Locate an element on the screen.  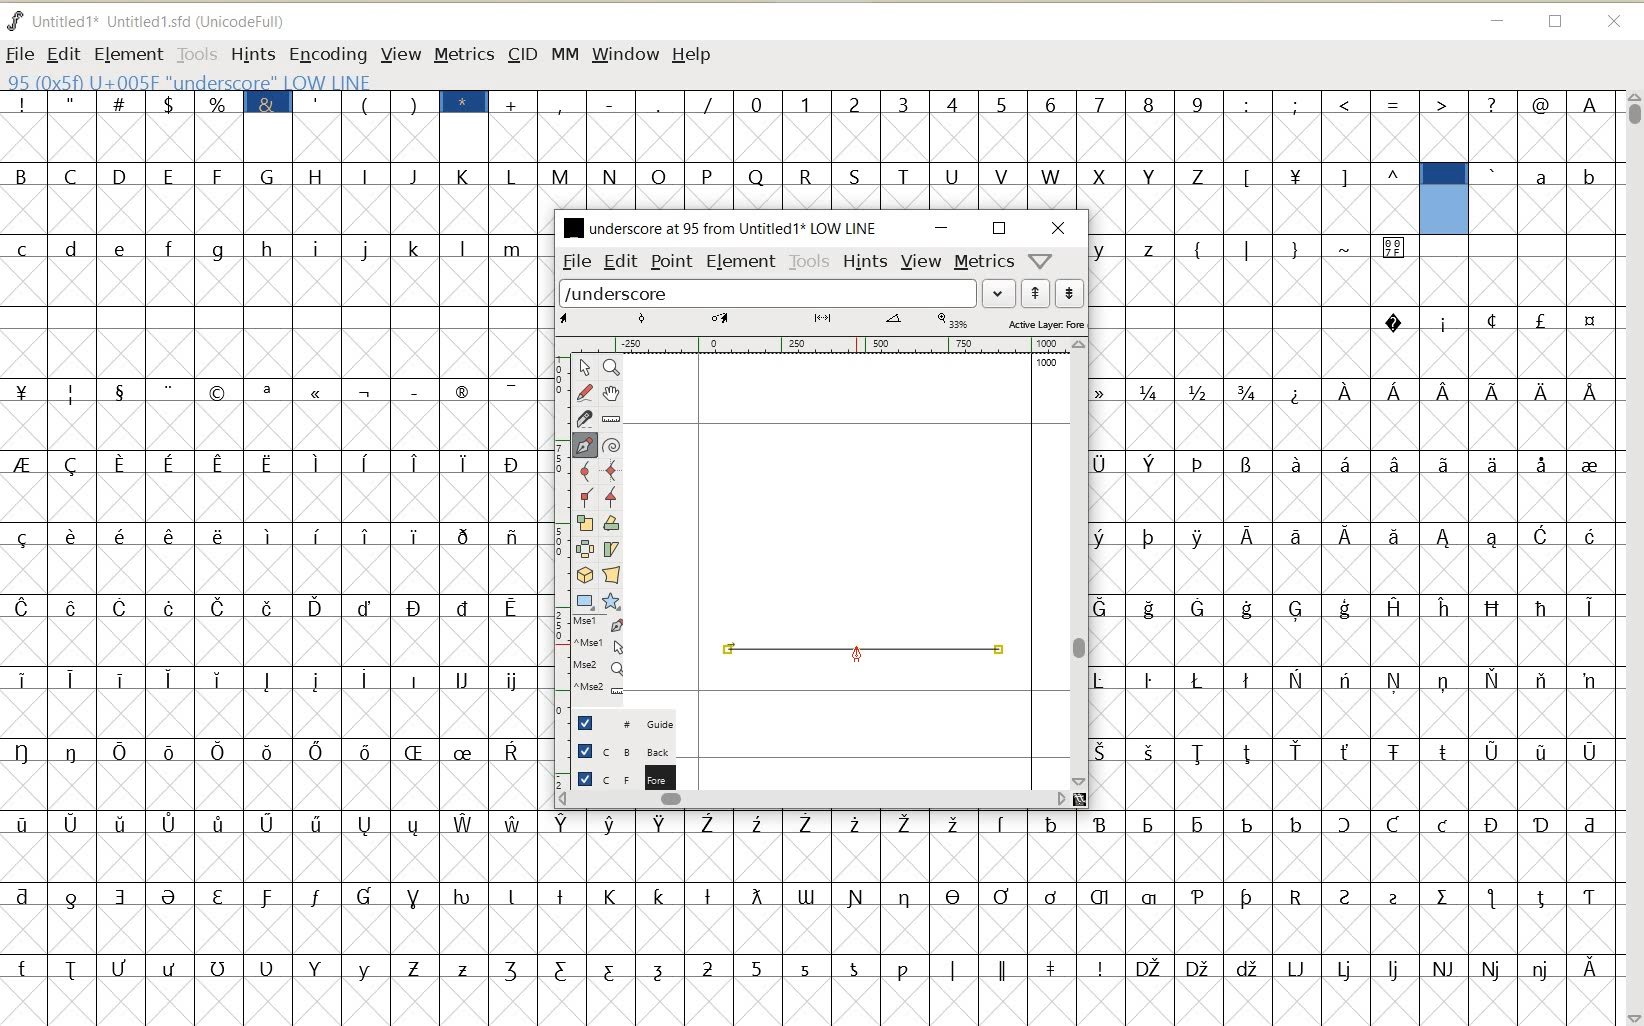
SCALE is located at coordinates (557, 528).